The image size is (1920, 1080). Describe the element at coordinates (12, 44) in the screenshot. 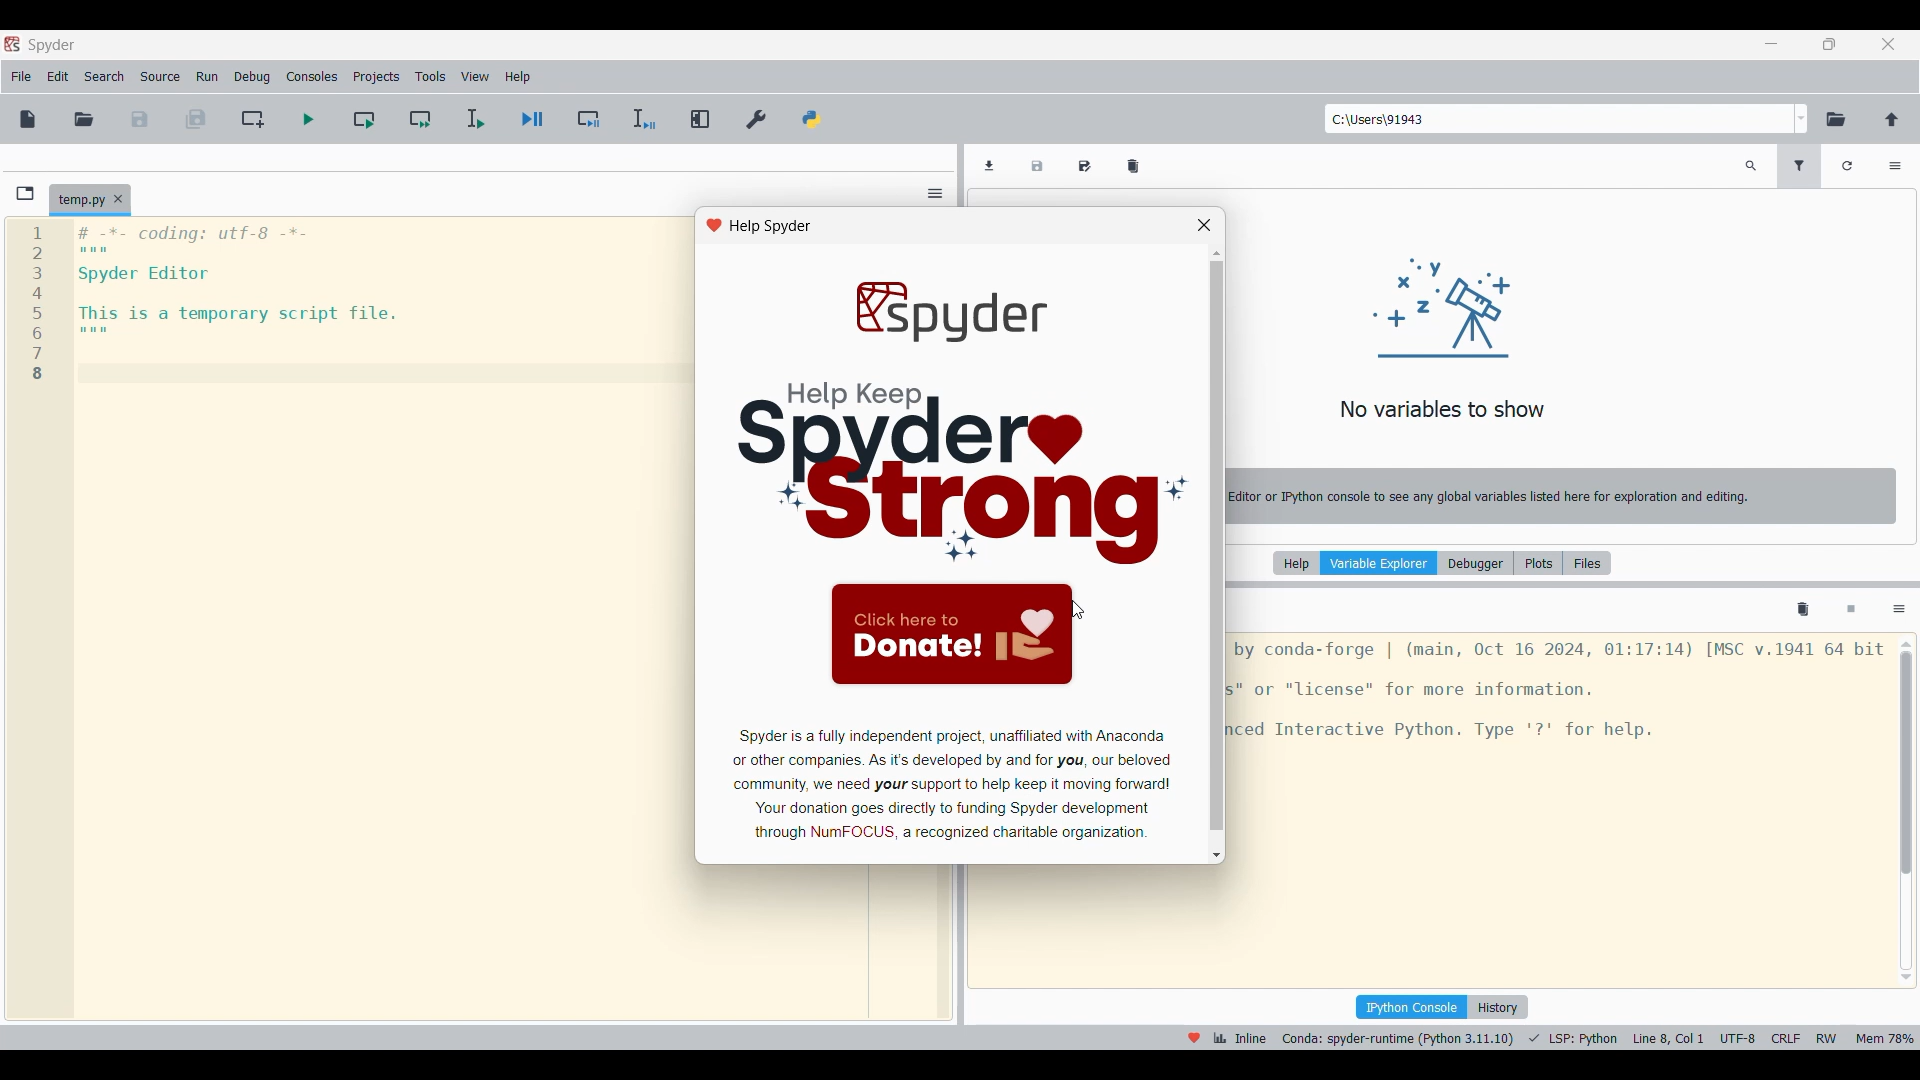

I see `Software logo` at that location.